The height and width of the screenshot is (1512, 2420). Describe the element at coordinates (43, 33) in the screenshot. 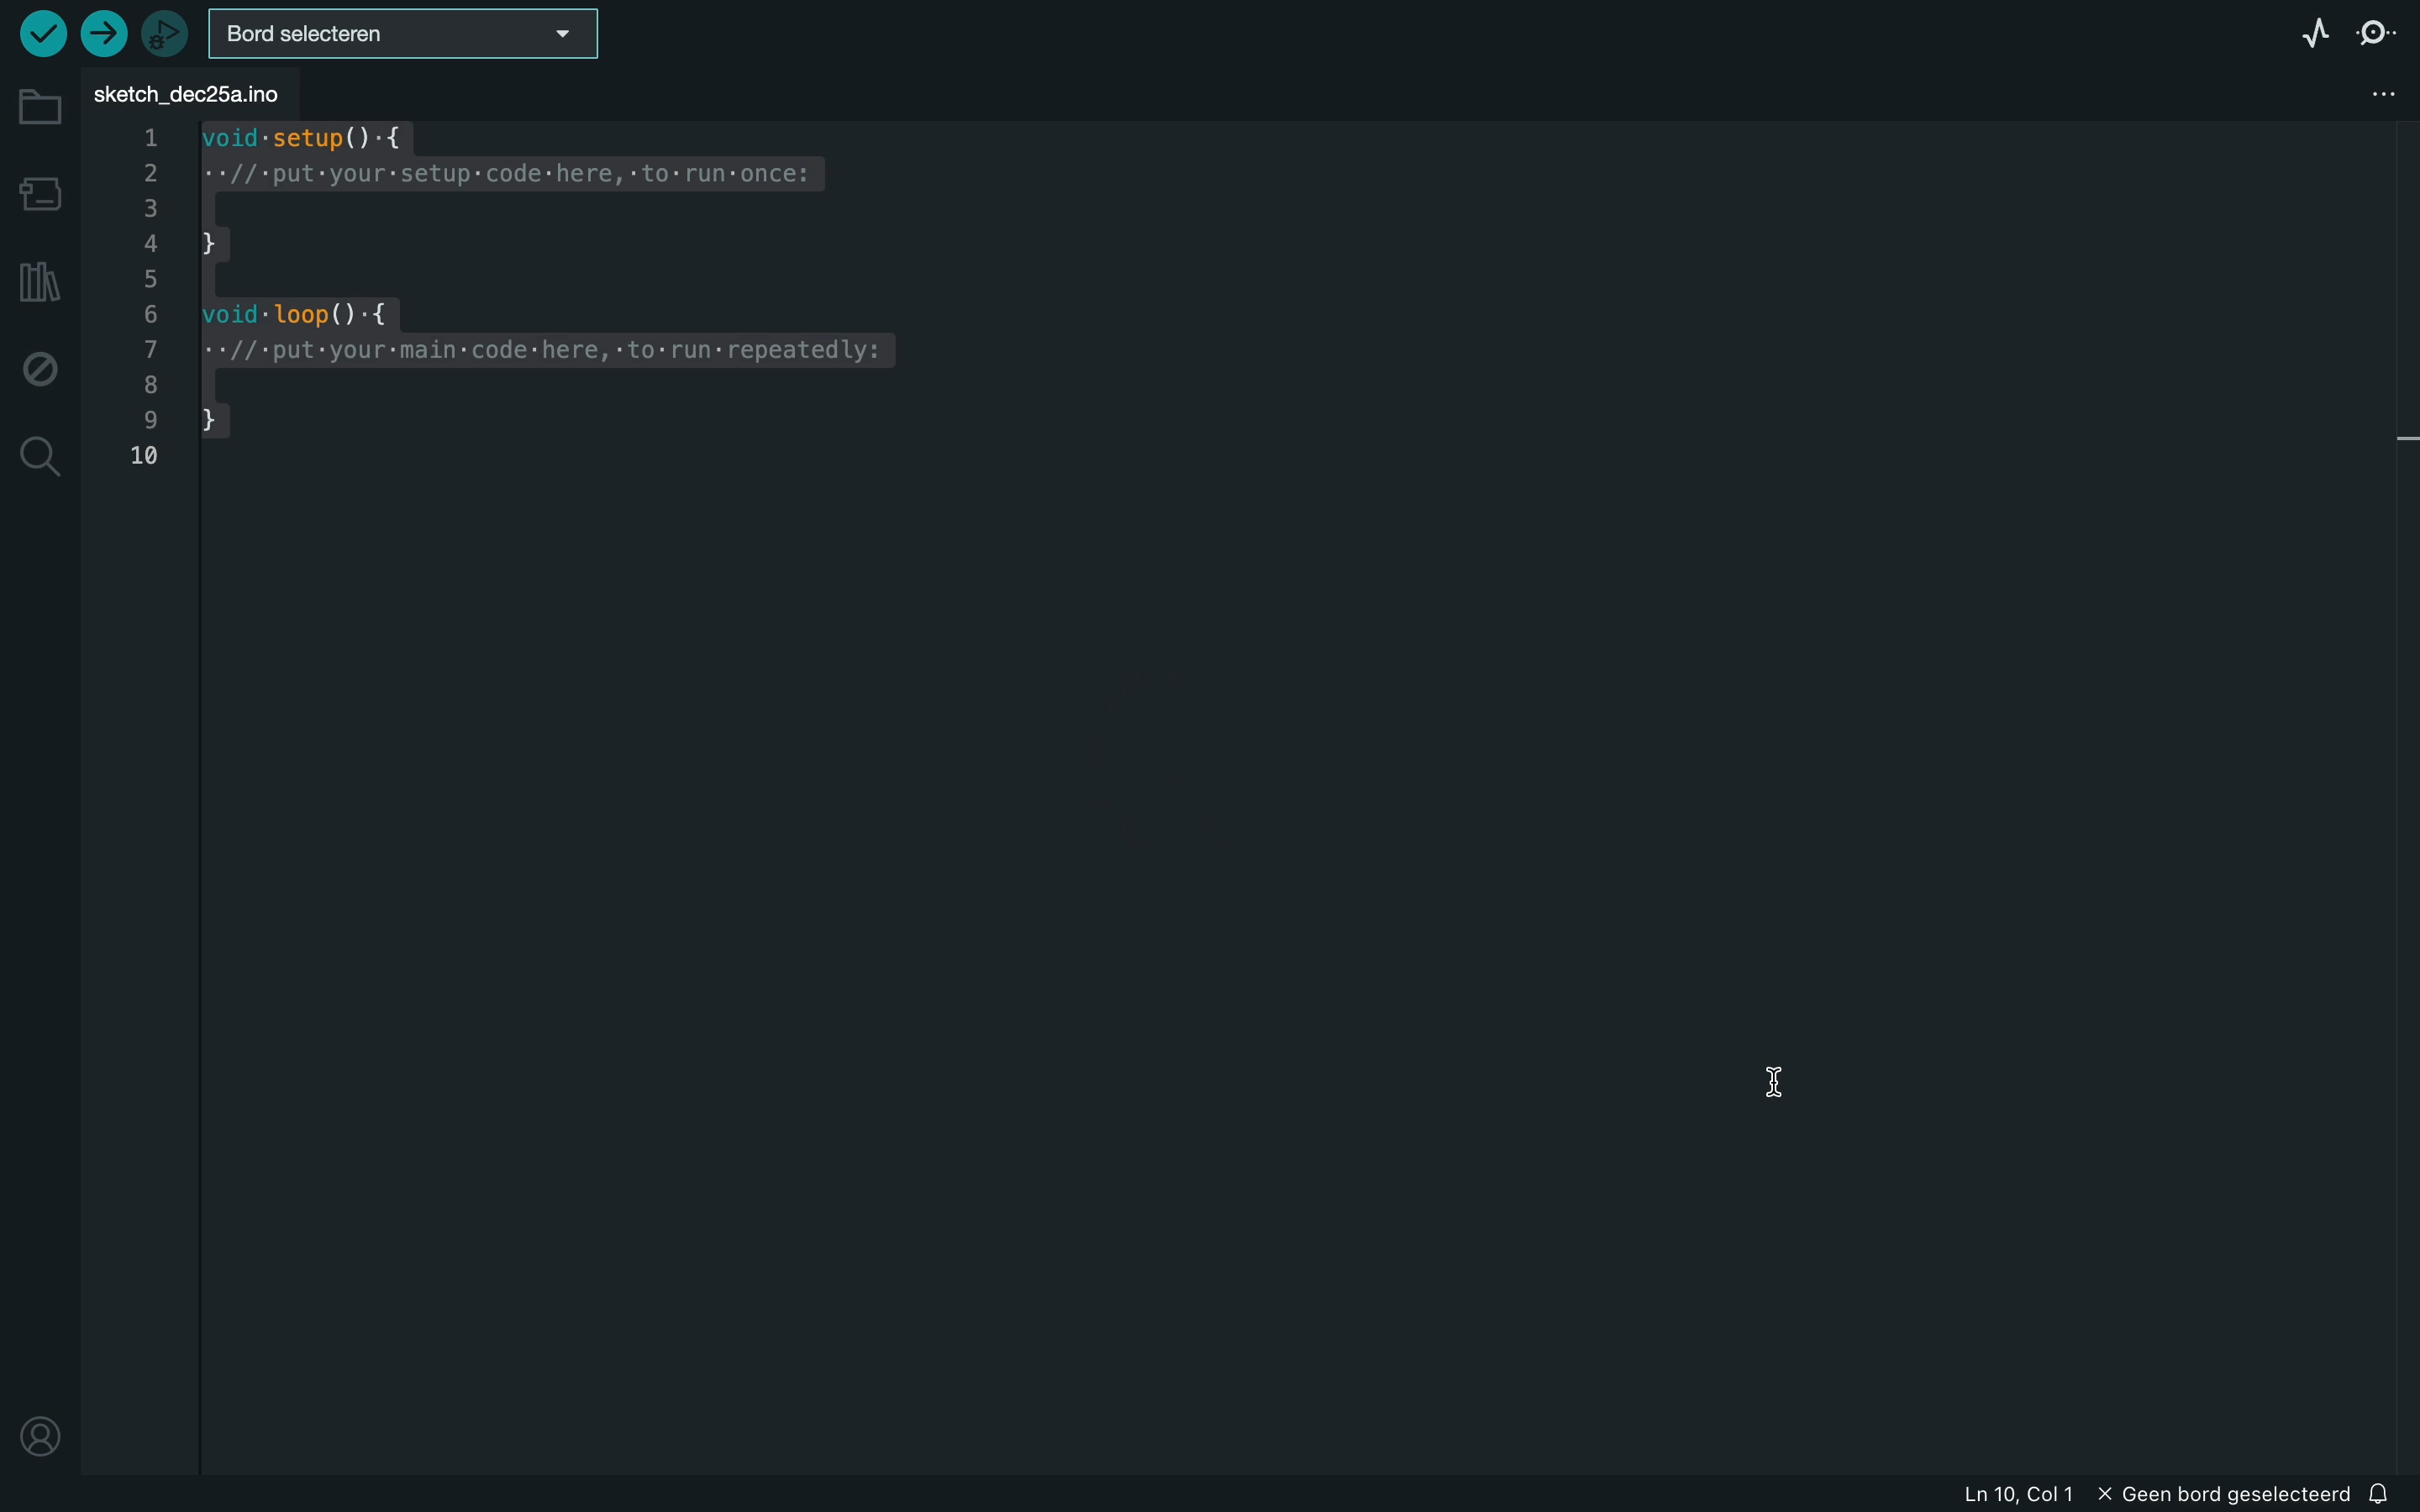

I see `verify` at that location.